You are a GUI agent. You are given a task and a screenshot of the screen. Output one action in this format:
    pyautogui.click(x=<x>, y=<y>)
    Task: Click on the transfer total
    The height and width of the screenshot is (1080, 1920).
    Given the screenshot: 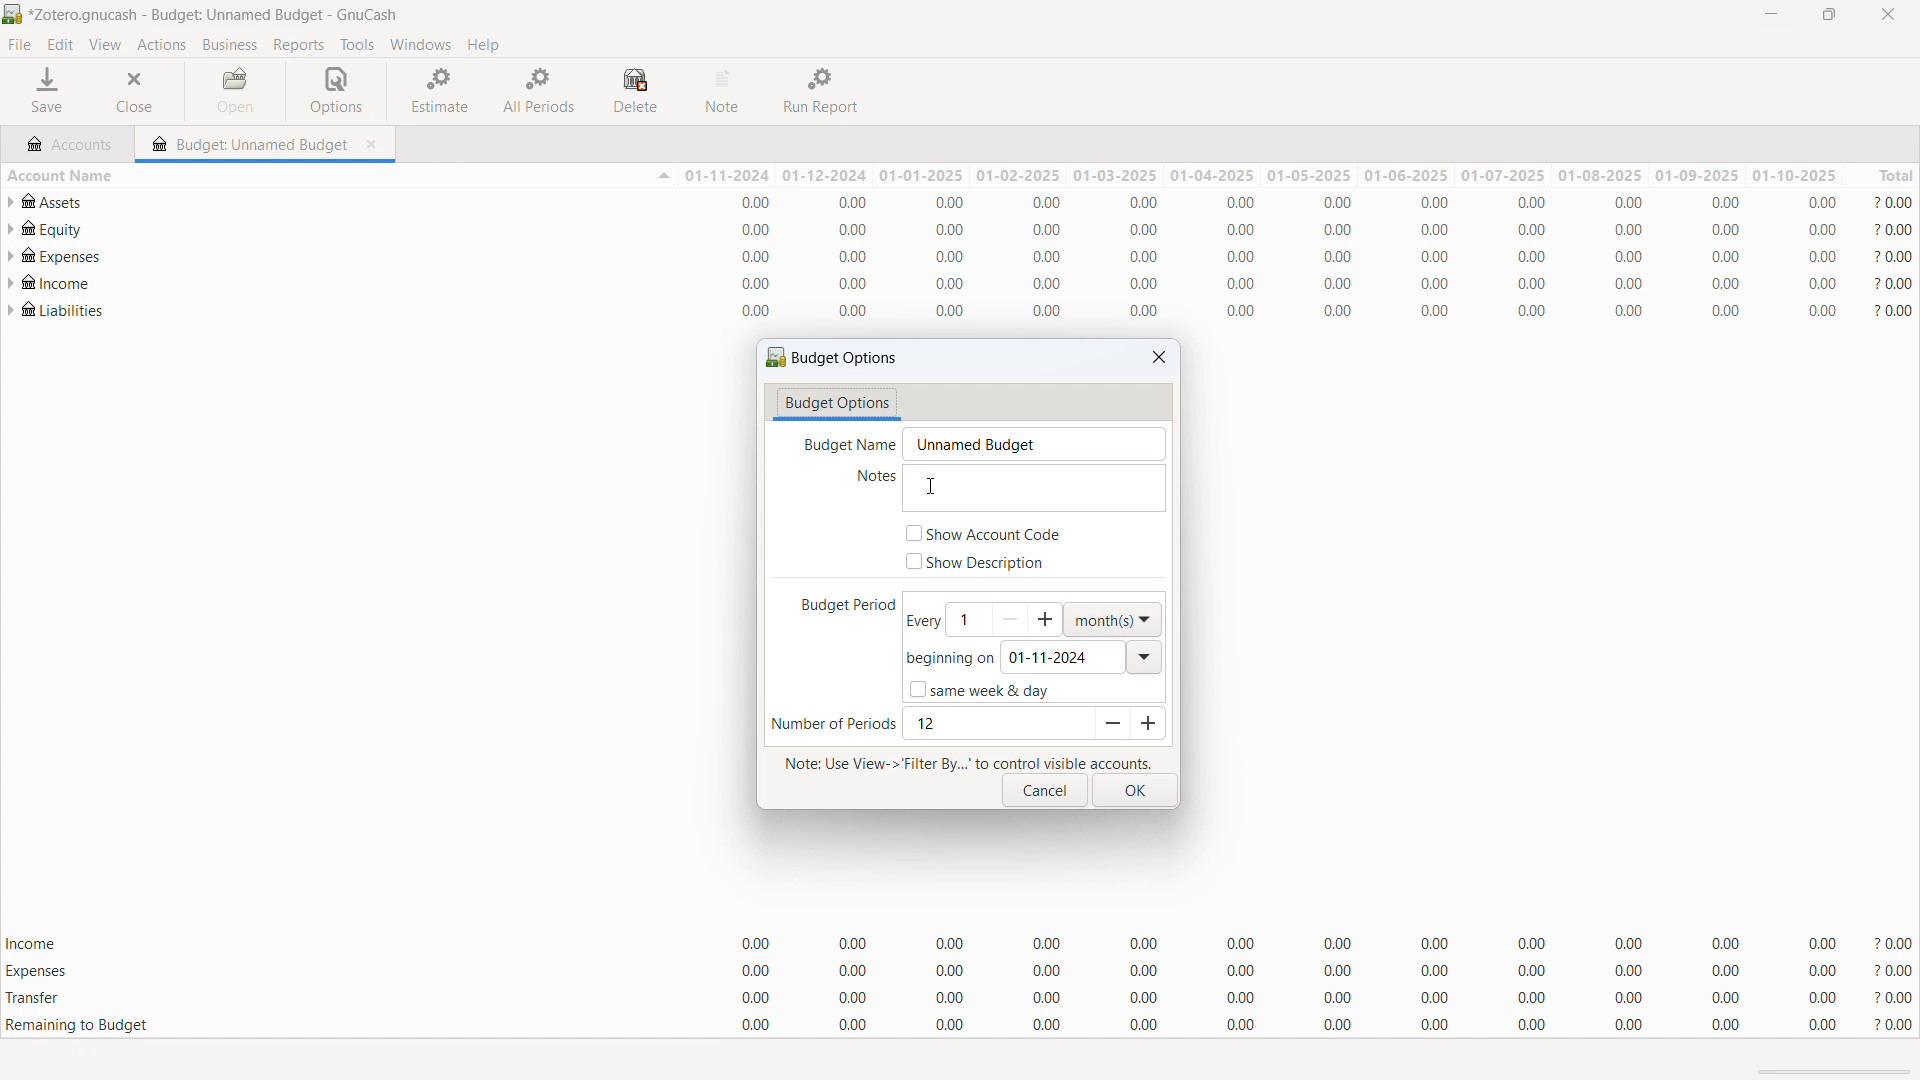 What is the action you would take?
    pyautogui.click(x=960, y=997)
    